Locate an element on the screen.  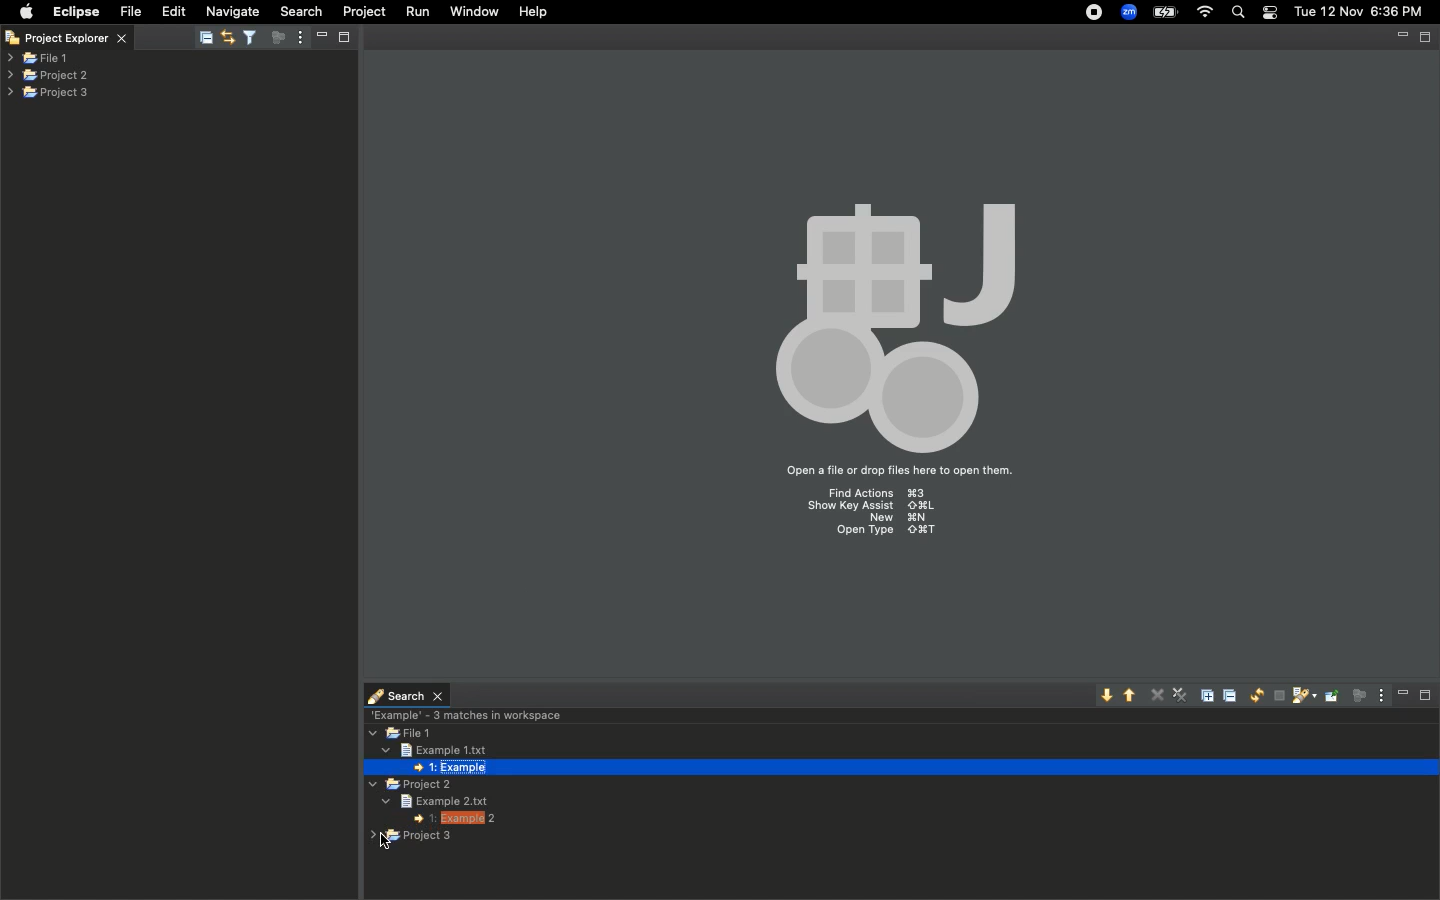
Focus on active tasks is located at coordinates (281, 41).